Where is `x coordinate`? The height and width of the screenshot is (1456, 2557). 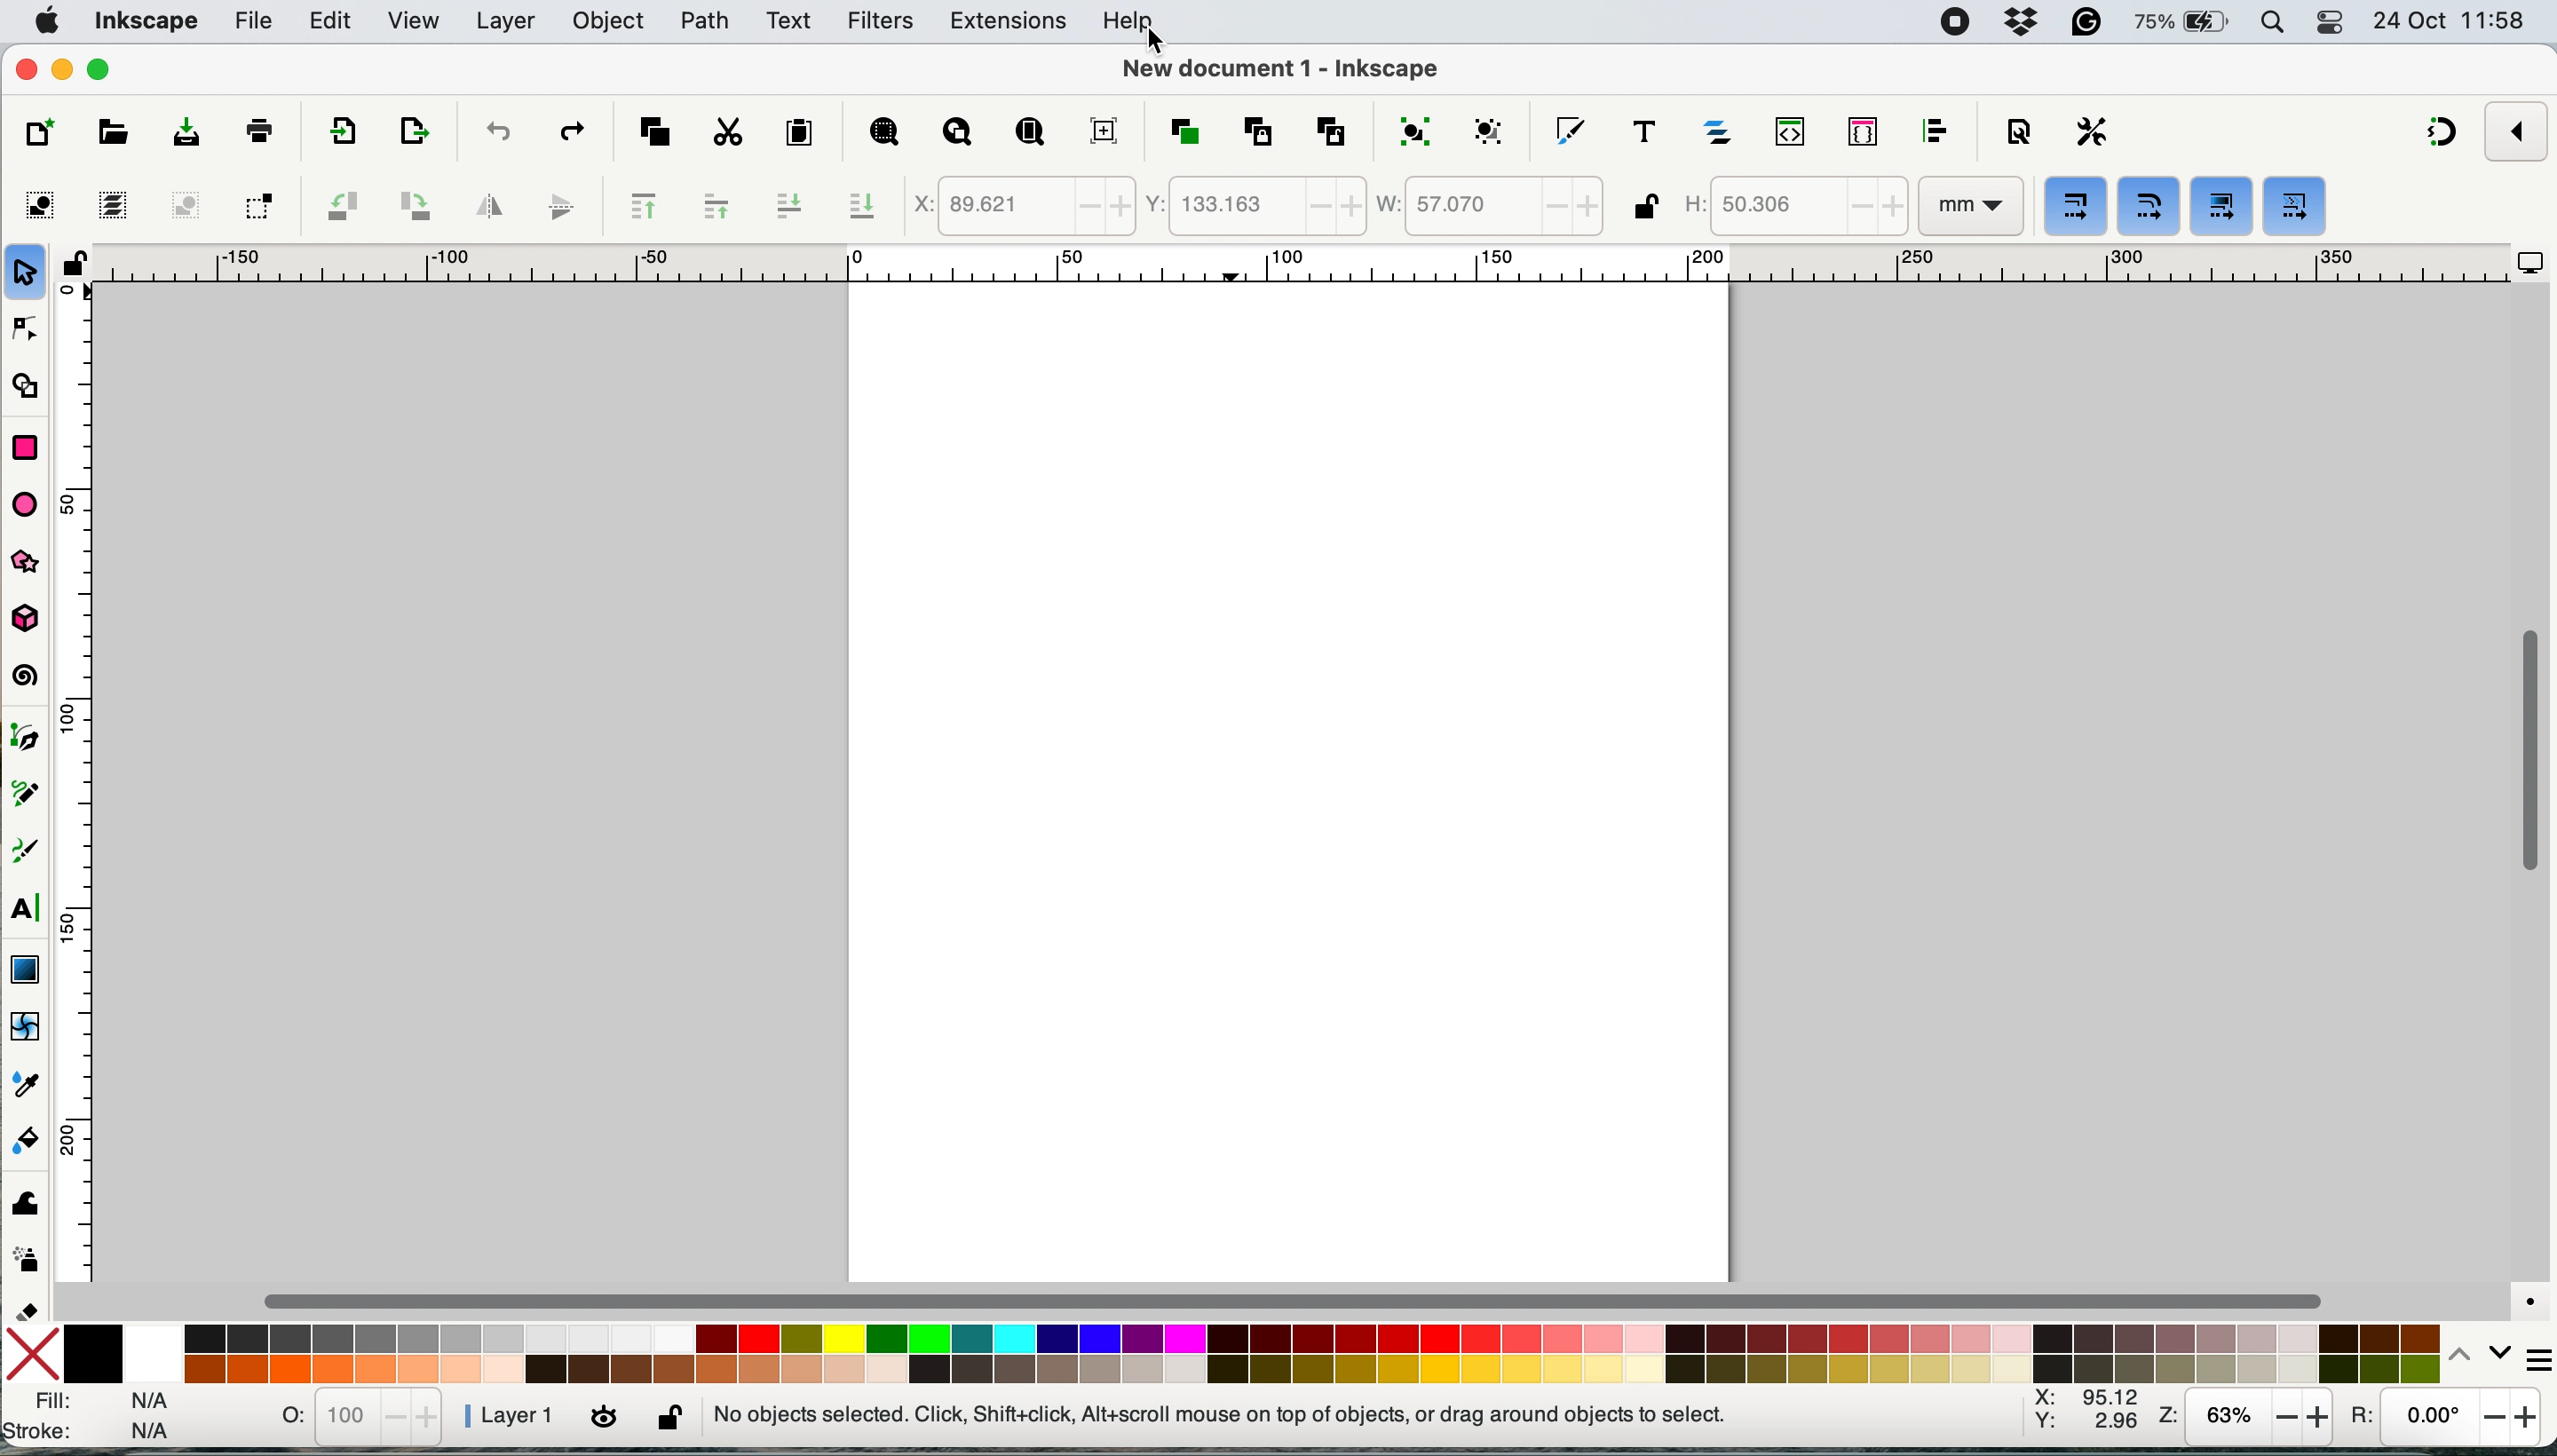 x coordinate is located at coordinates (1024, 208).